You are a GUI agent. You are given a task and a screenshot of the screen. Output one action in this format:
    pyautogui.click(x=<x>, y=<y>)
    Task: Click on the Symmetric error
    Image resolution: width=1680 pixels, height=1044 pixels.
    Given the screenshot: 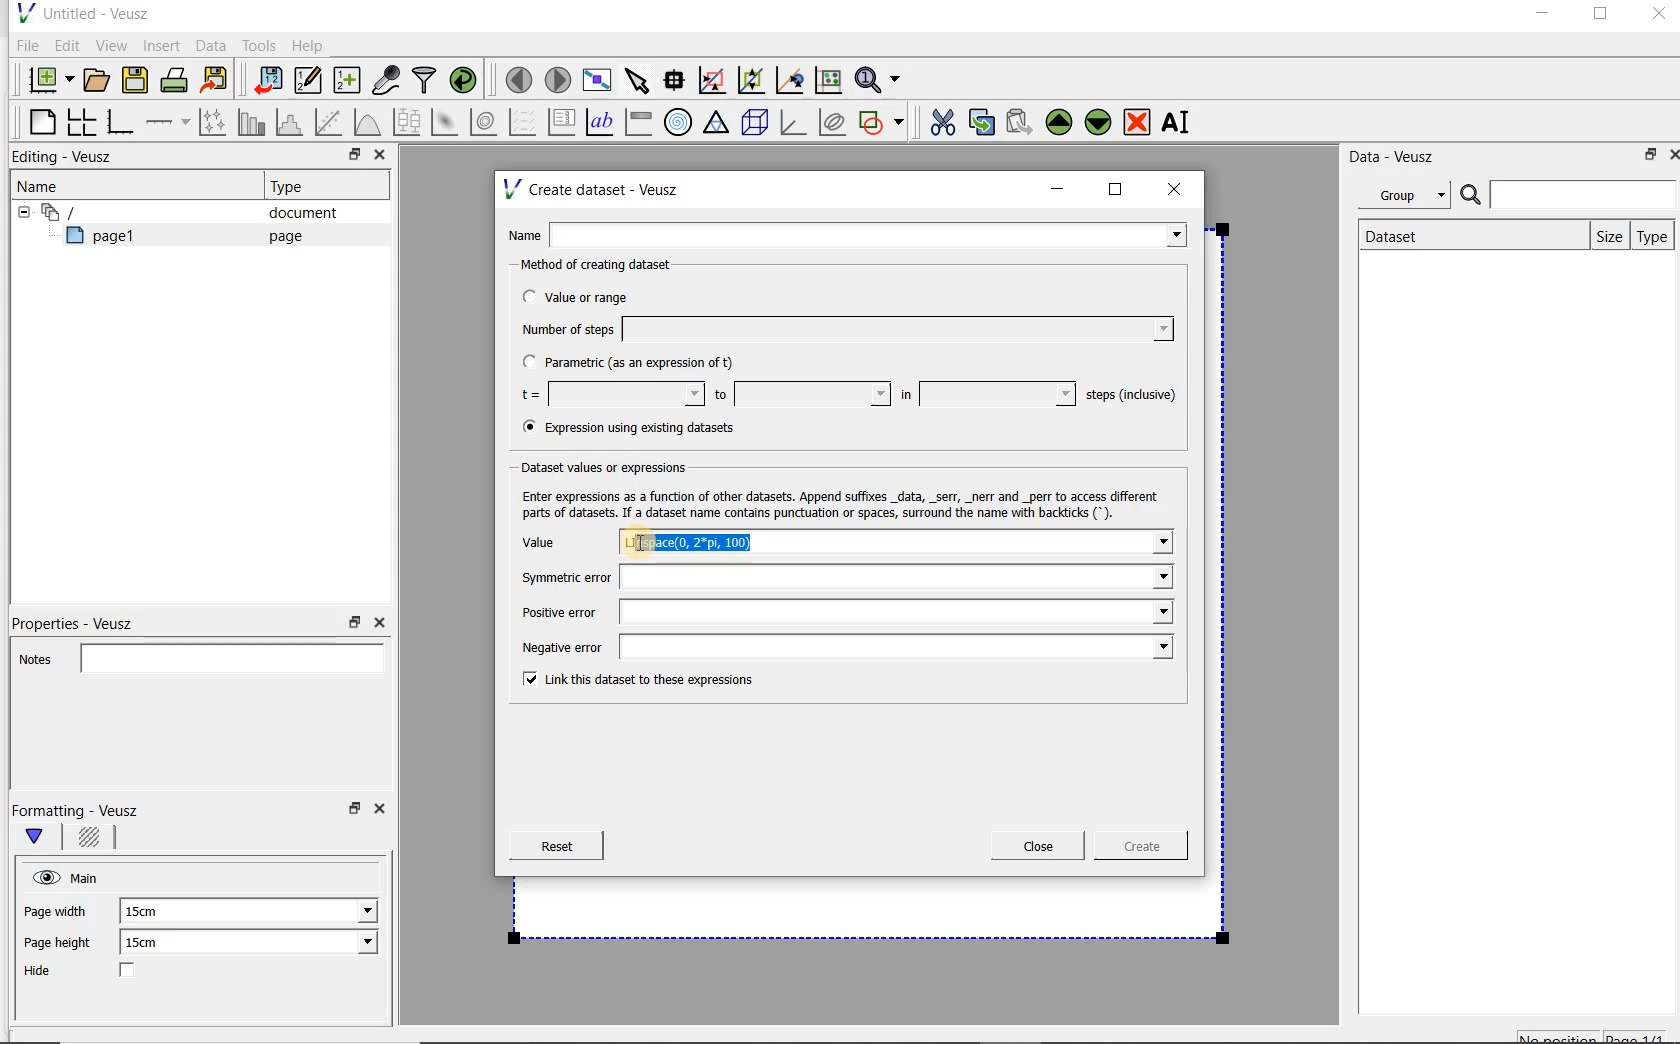 What is the action you would take?
    pyautogui.click(x=840, y=577)
    